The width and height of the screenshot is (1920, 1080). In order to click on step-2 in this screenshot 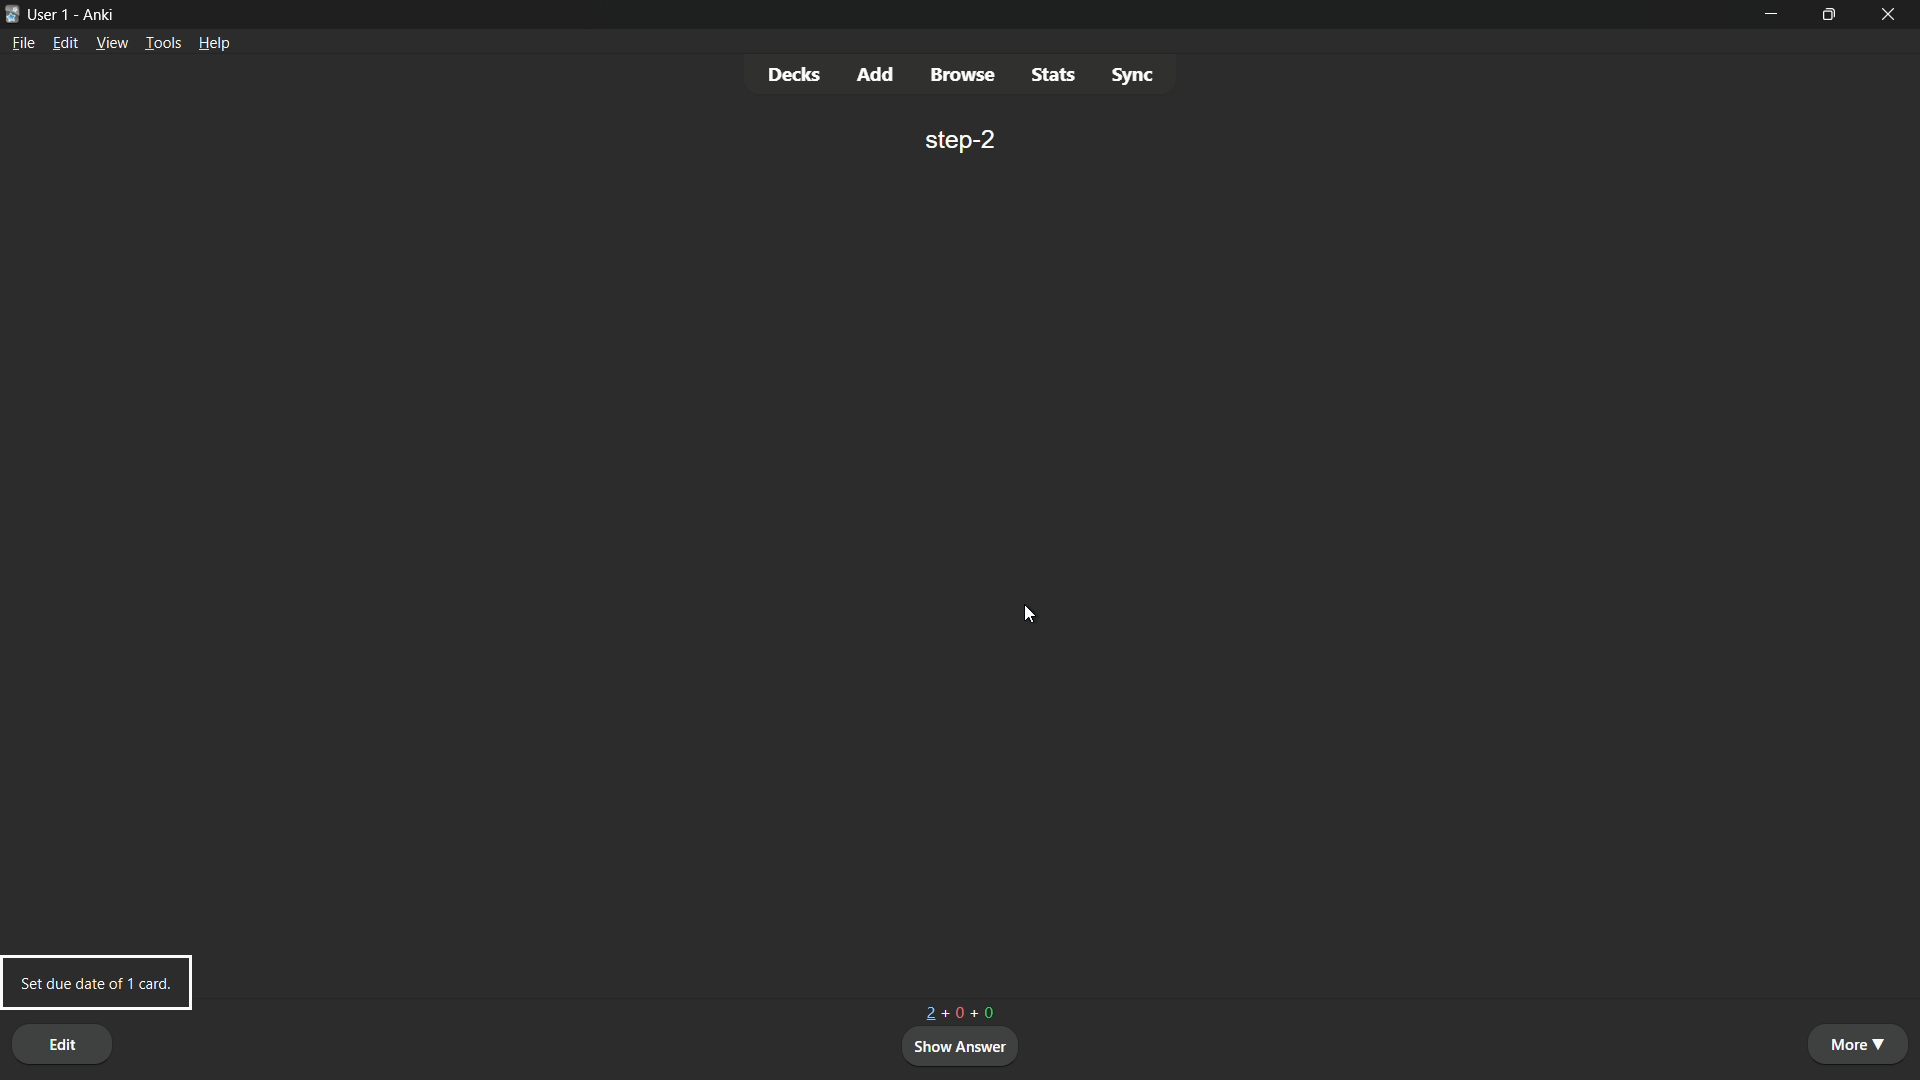, I will do `click(961, 141)`.